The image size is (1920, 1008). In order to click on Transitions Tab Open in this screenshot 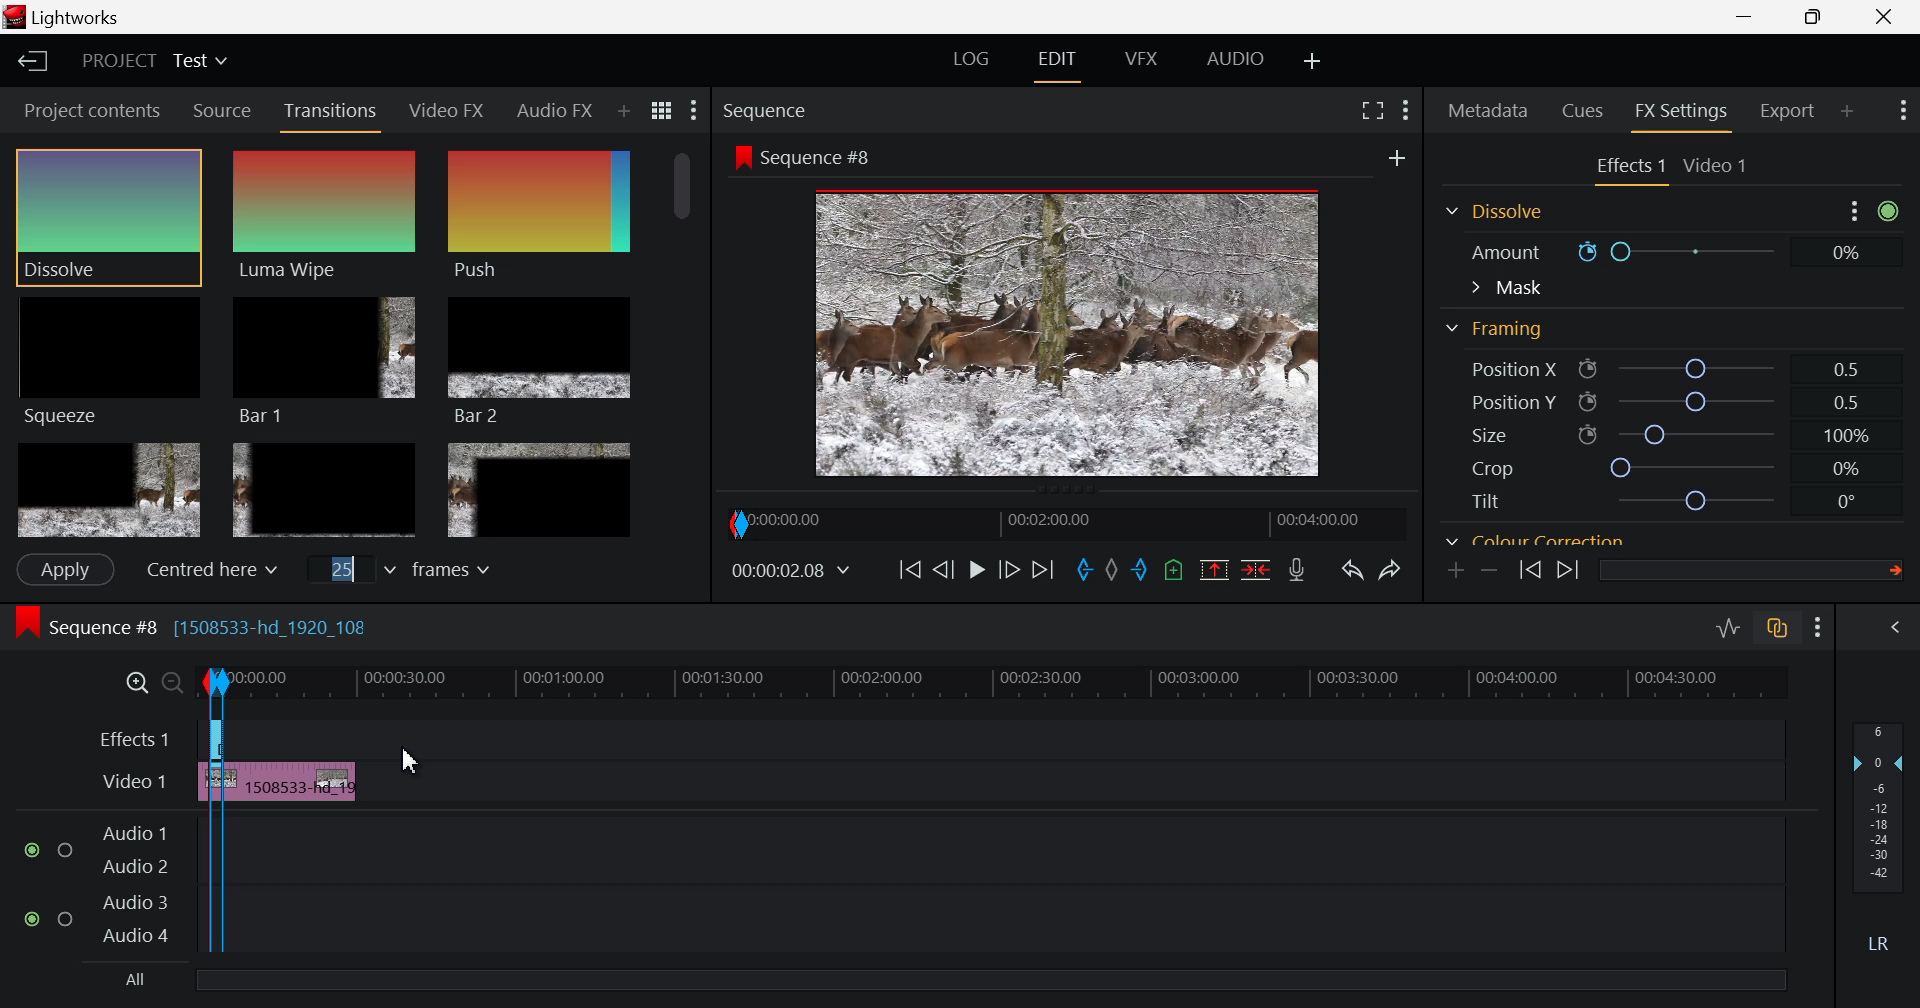, I will do `click(335, 112)`.